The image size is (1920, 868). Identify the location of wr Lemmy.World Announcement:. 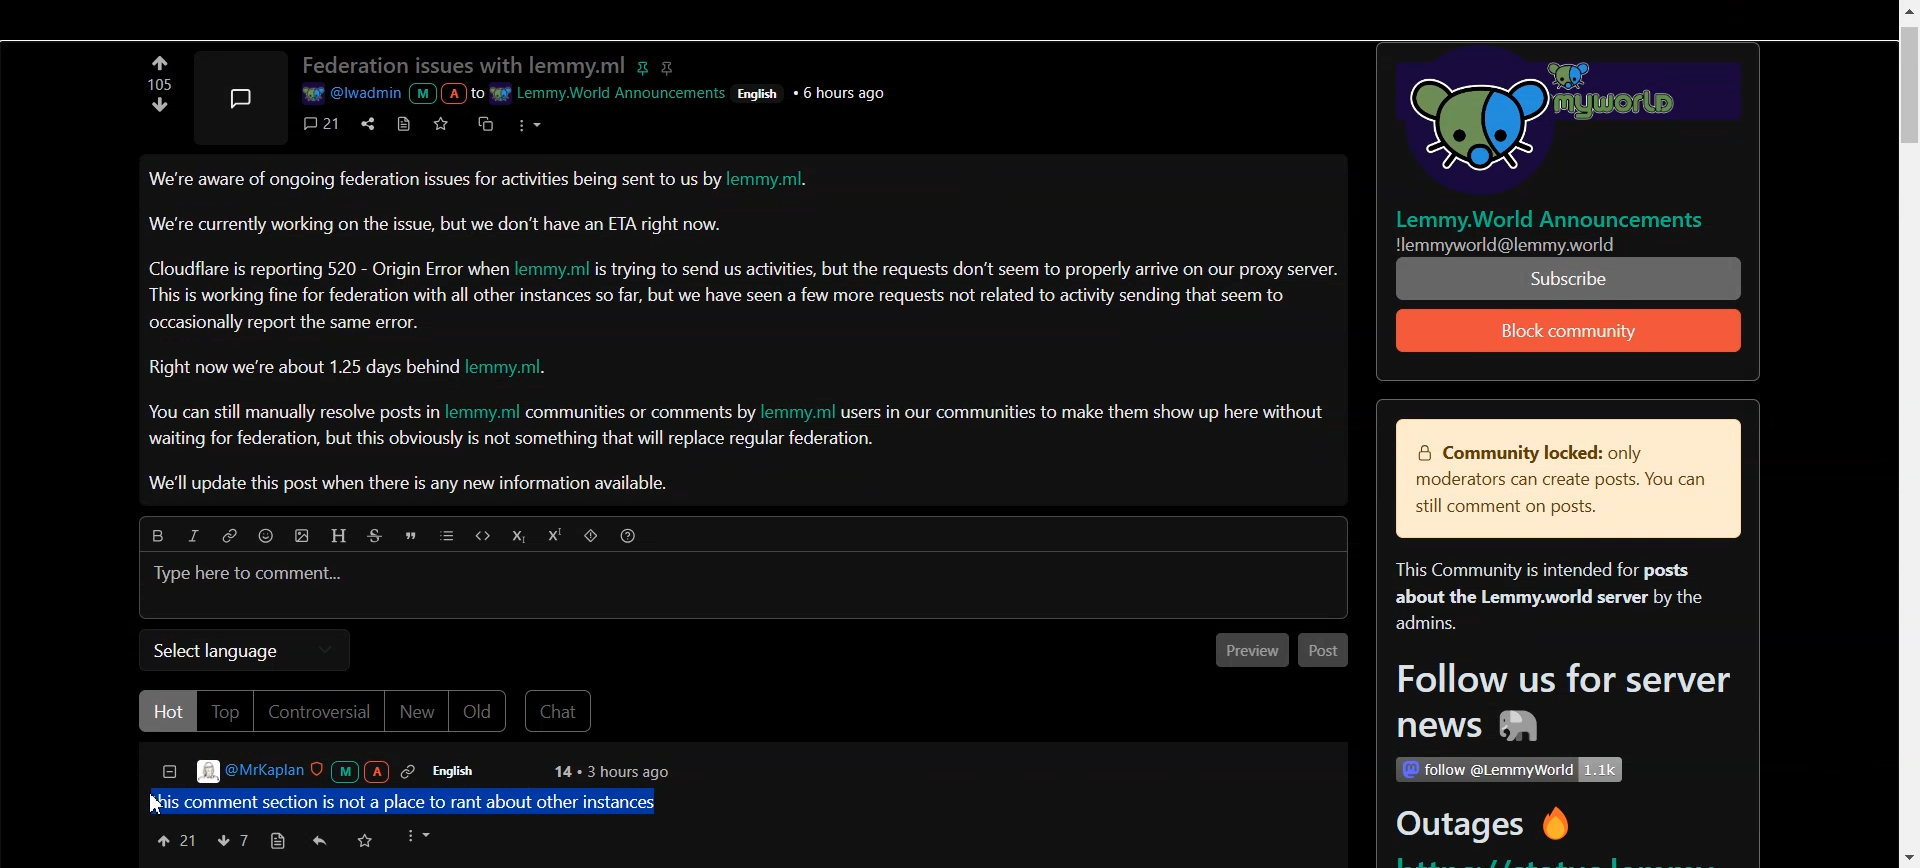
(611, 90).